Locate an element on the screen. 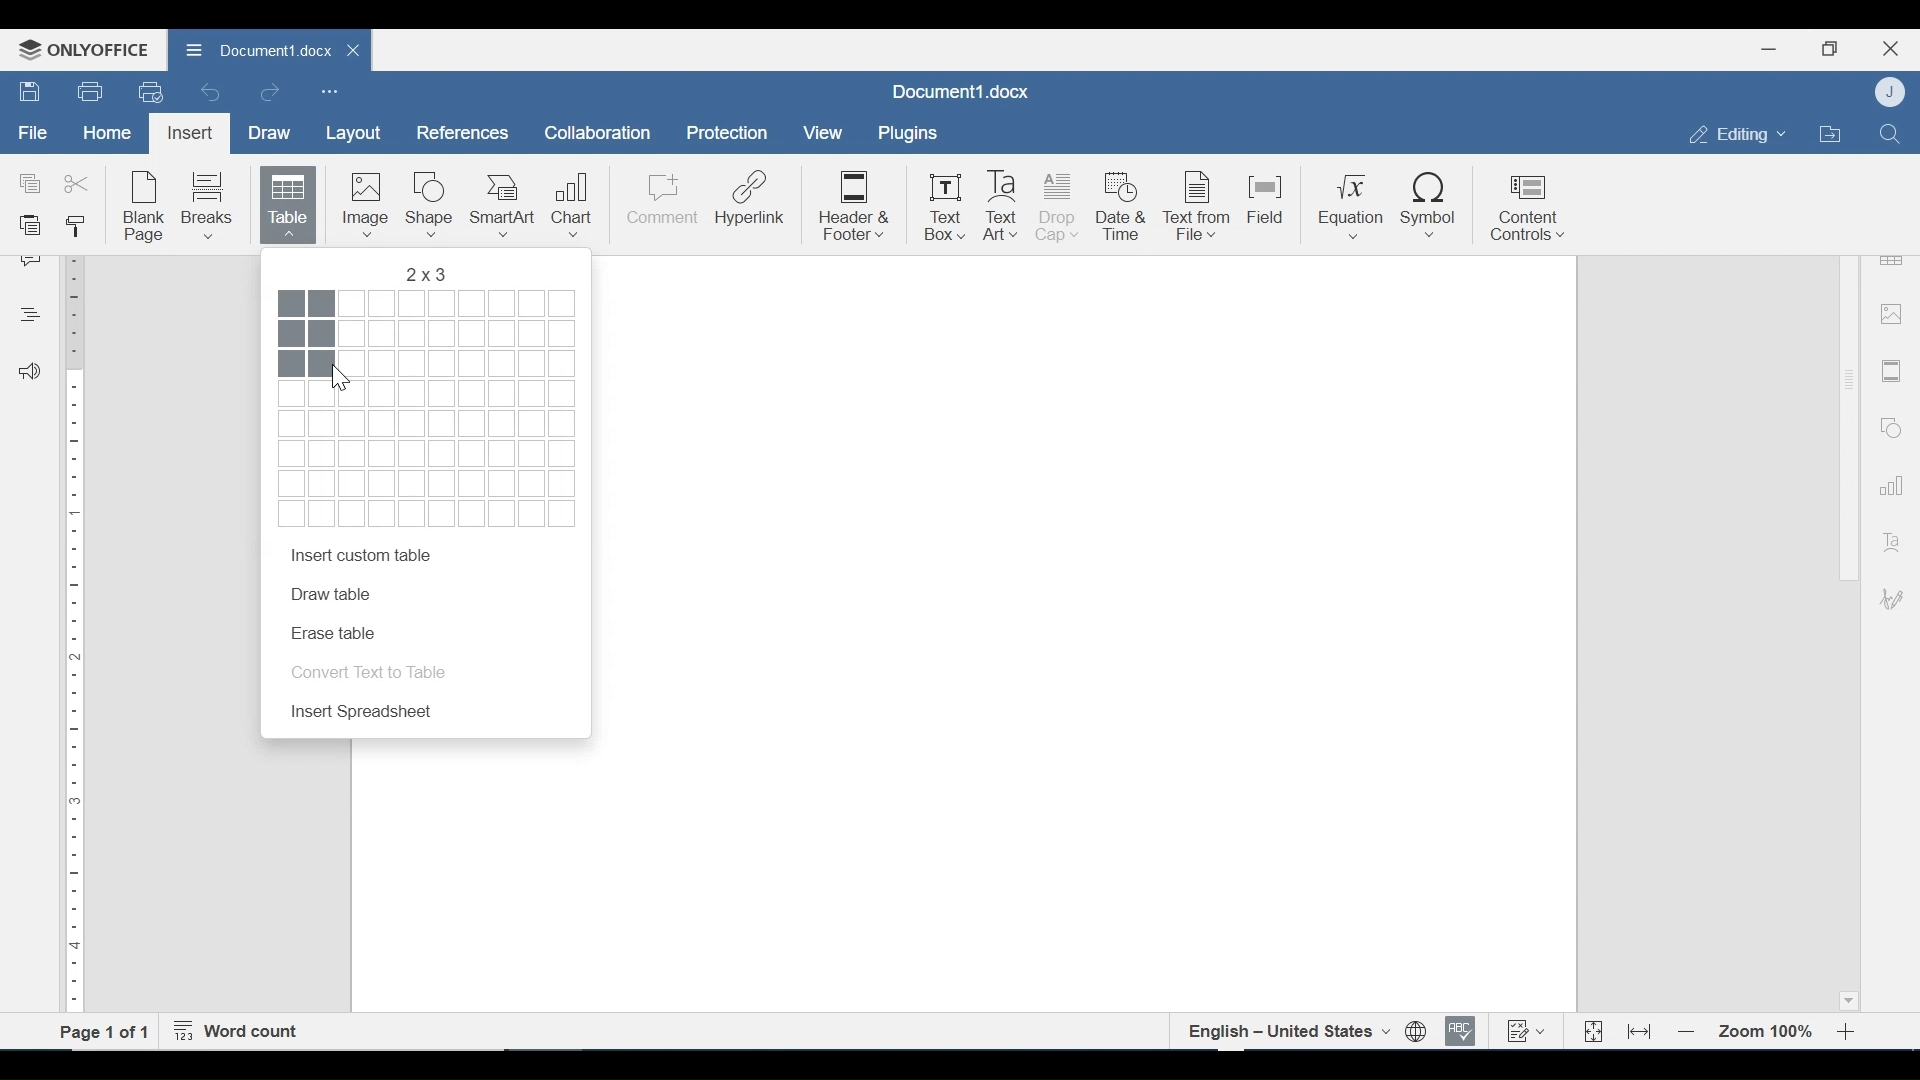 The height and width of the screenshot is (1080, 1920). Spell checking is located at coordinates (1461, 1031).